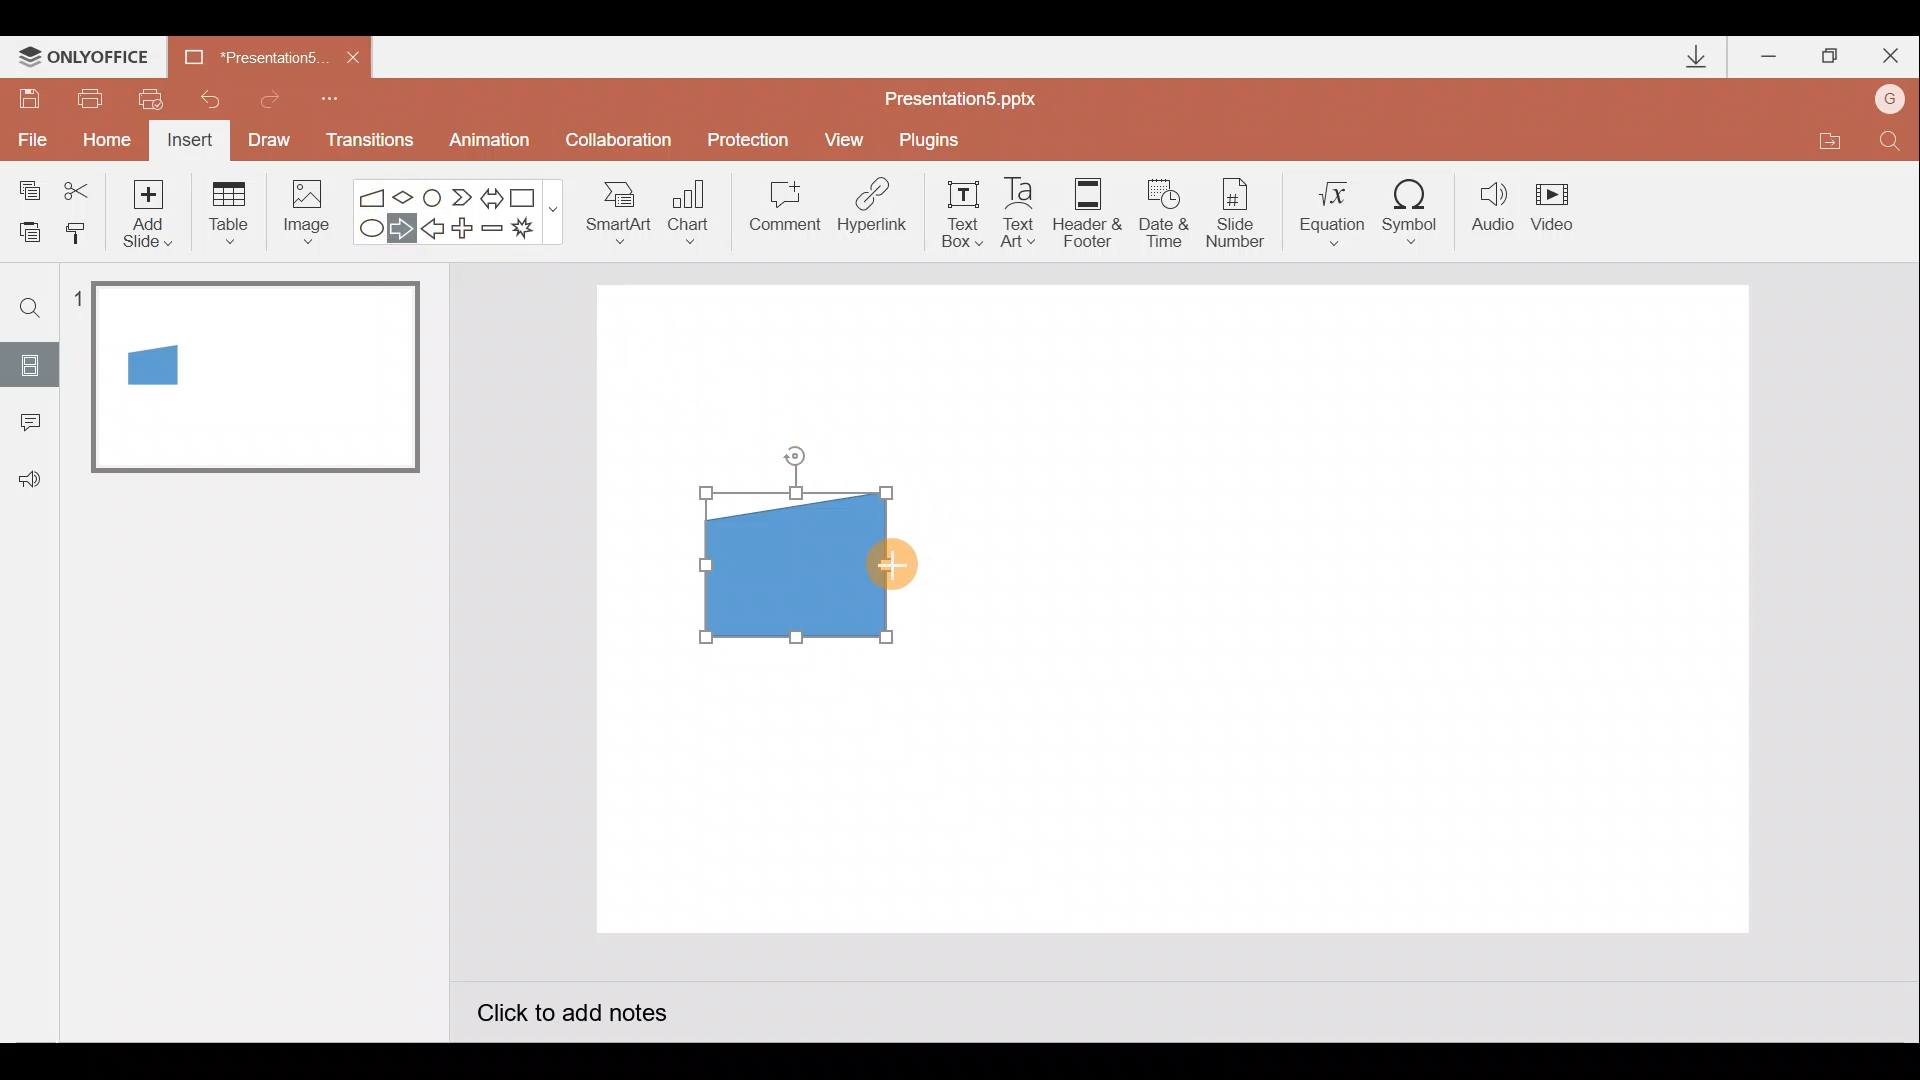 Image resolution: width=1920 pixels, height=1080 pixels. Describe the element at coordinates (934, 140) in the screenshot. I see `Plugins` at that location.